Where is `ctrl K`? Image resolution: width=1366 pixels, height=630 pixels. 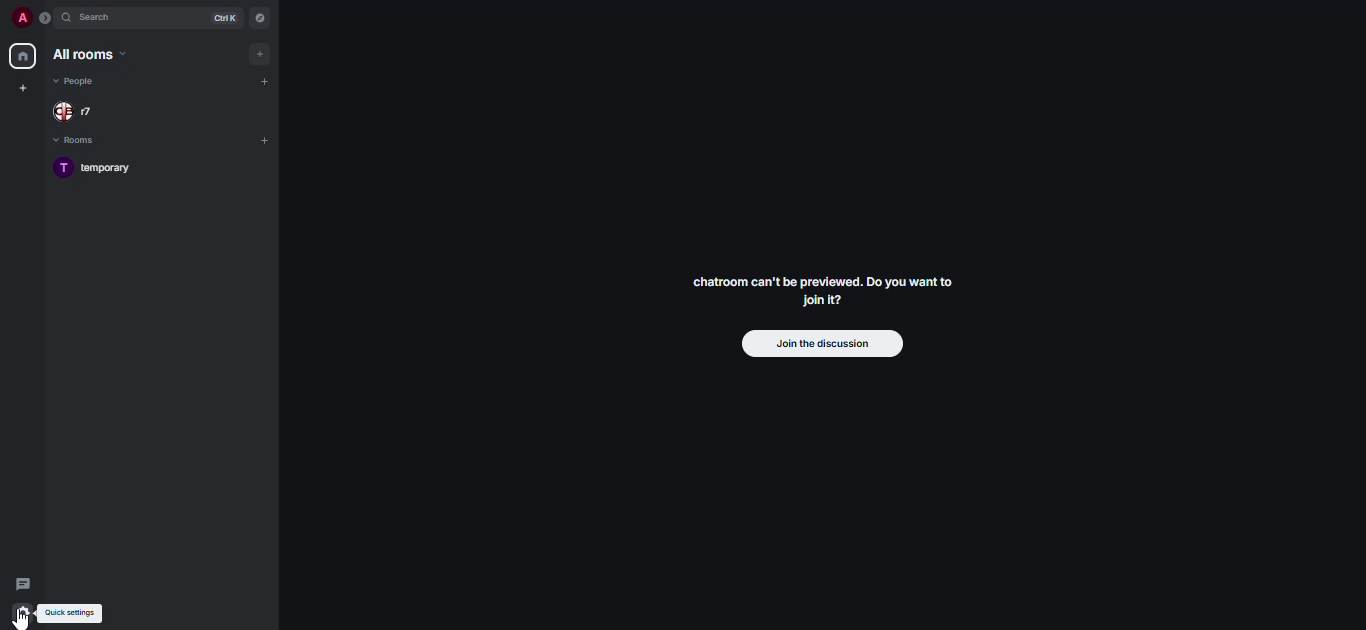
ctrl K is located at coordinates (221, 17).